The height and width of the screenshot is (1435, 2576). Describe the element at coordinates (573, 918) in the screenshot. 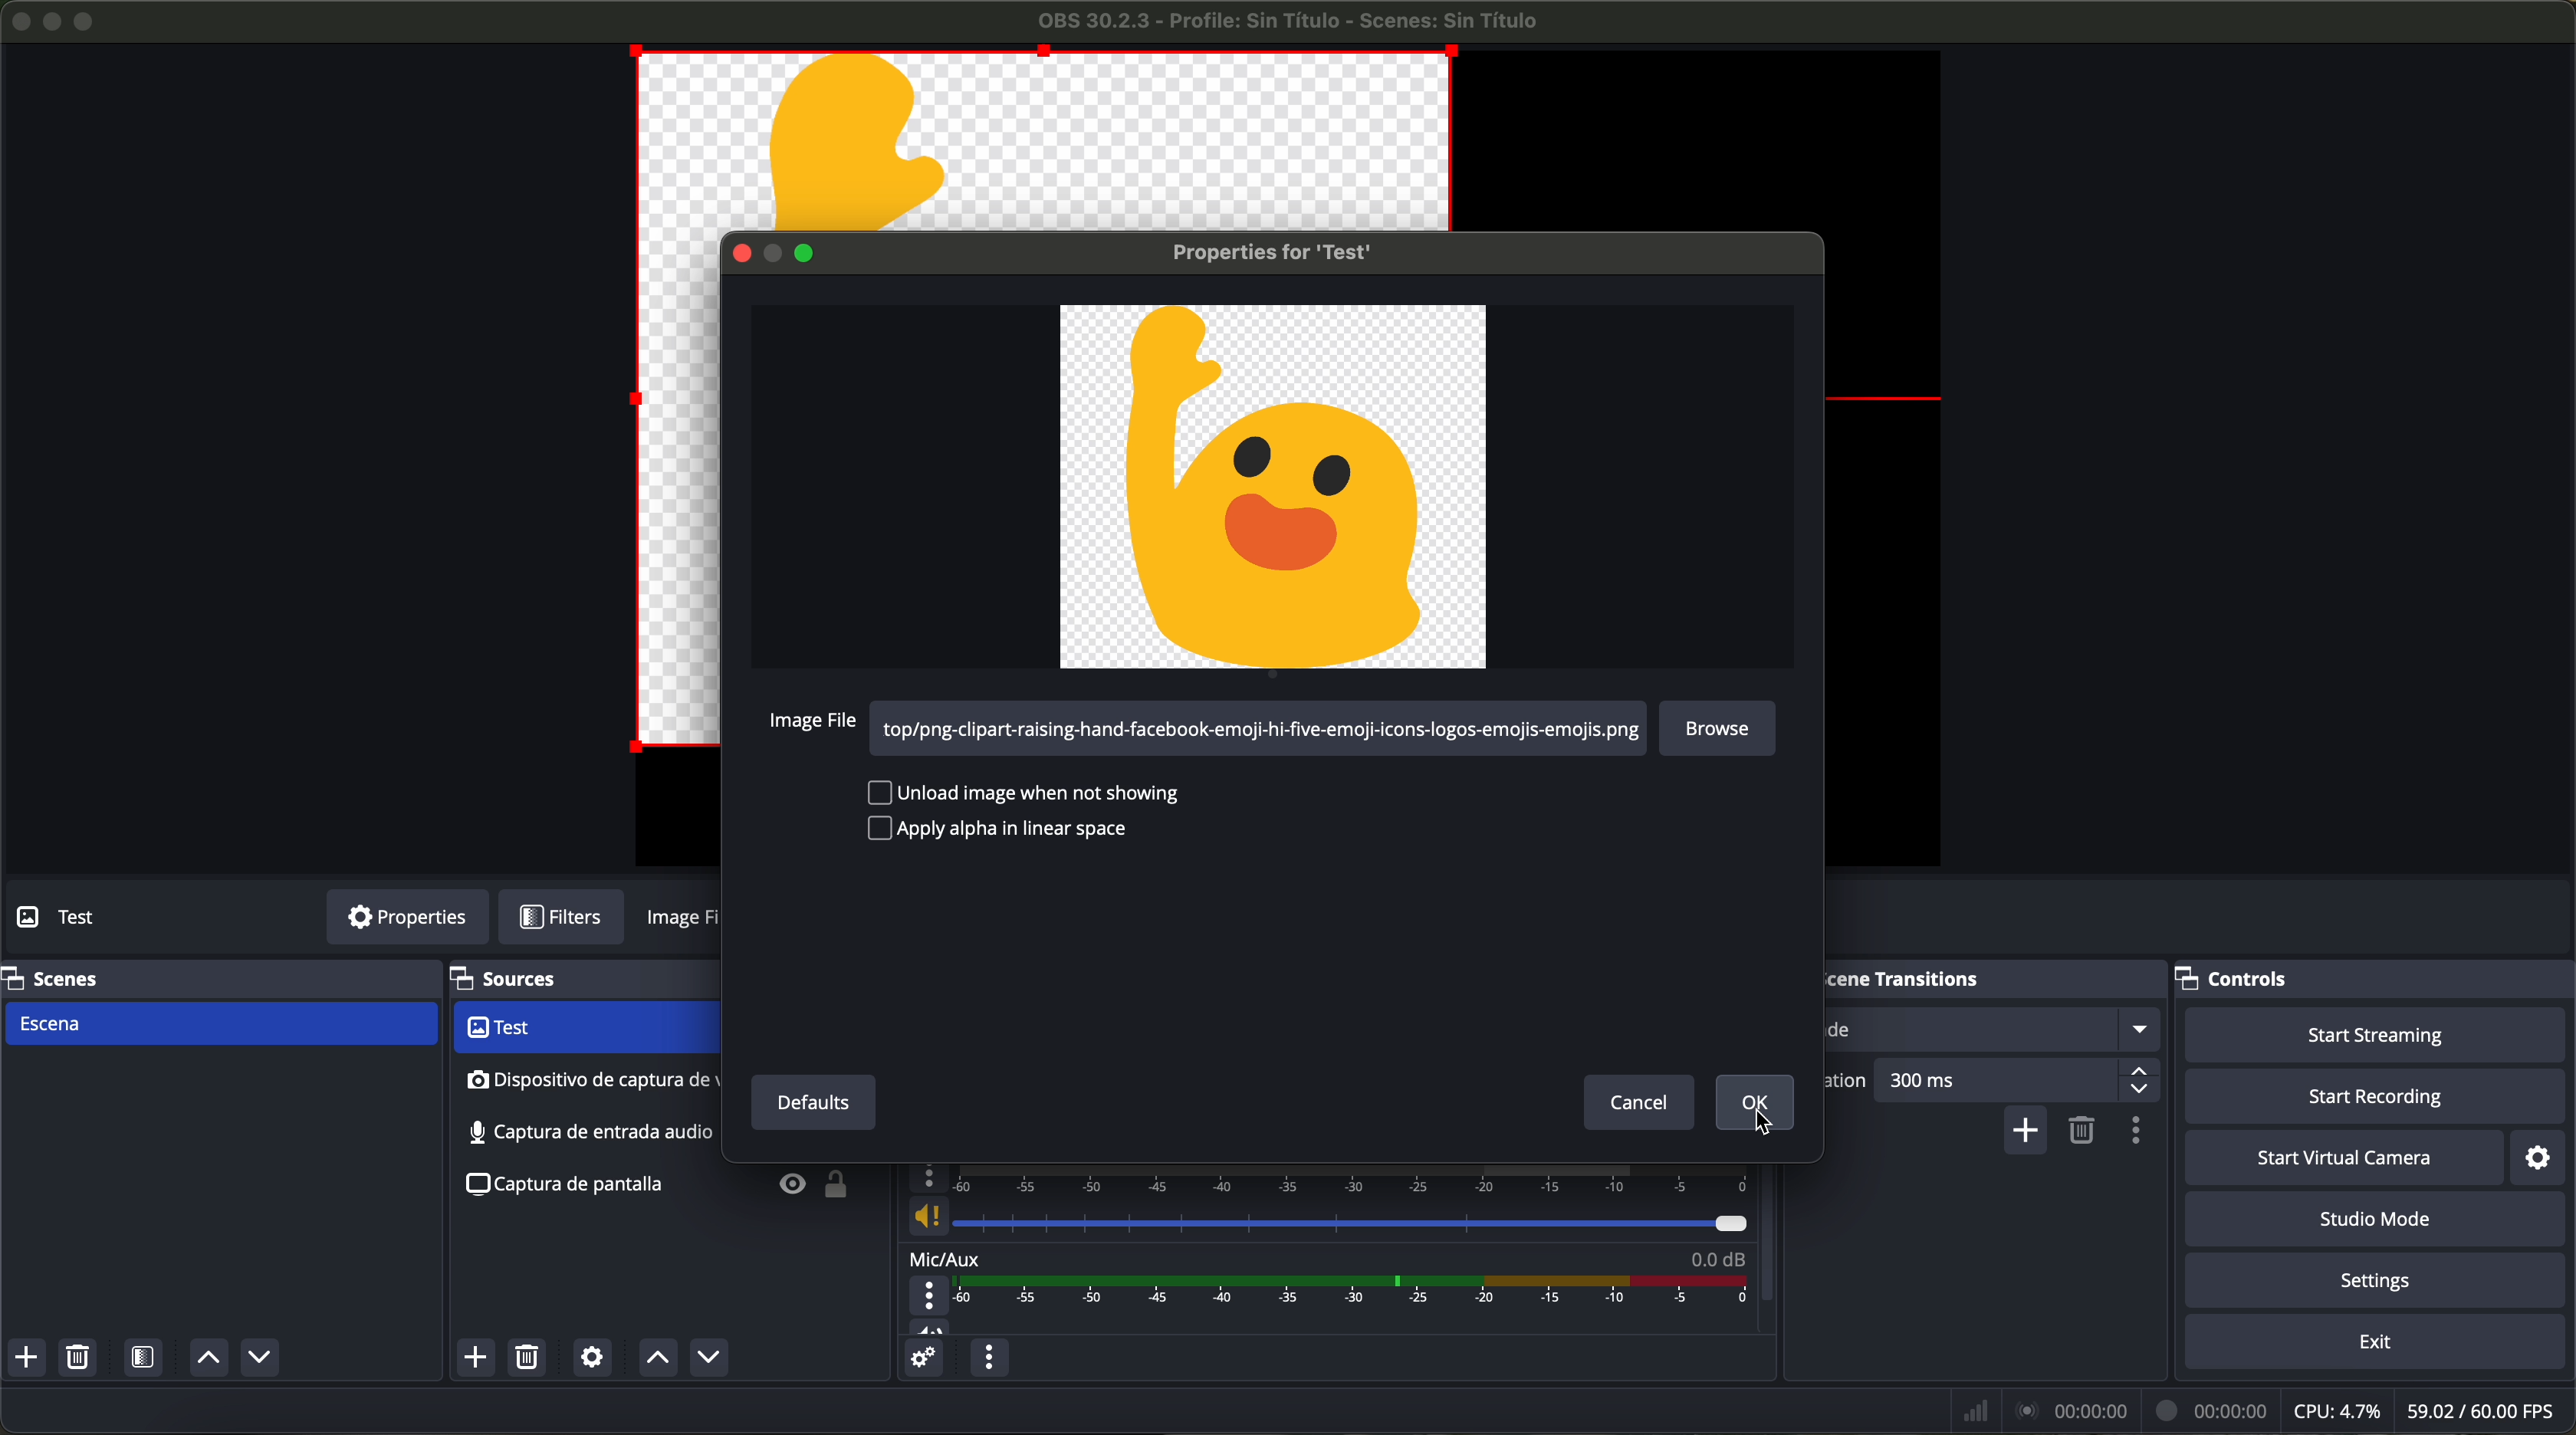

I see `filters` at that location.